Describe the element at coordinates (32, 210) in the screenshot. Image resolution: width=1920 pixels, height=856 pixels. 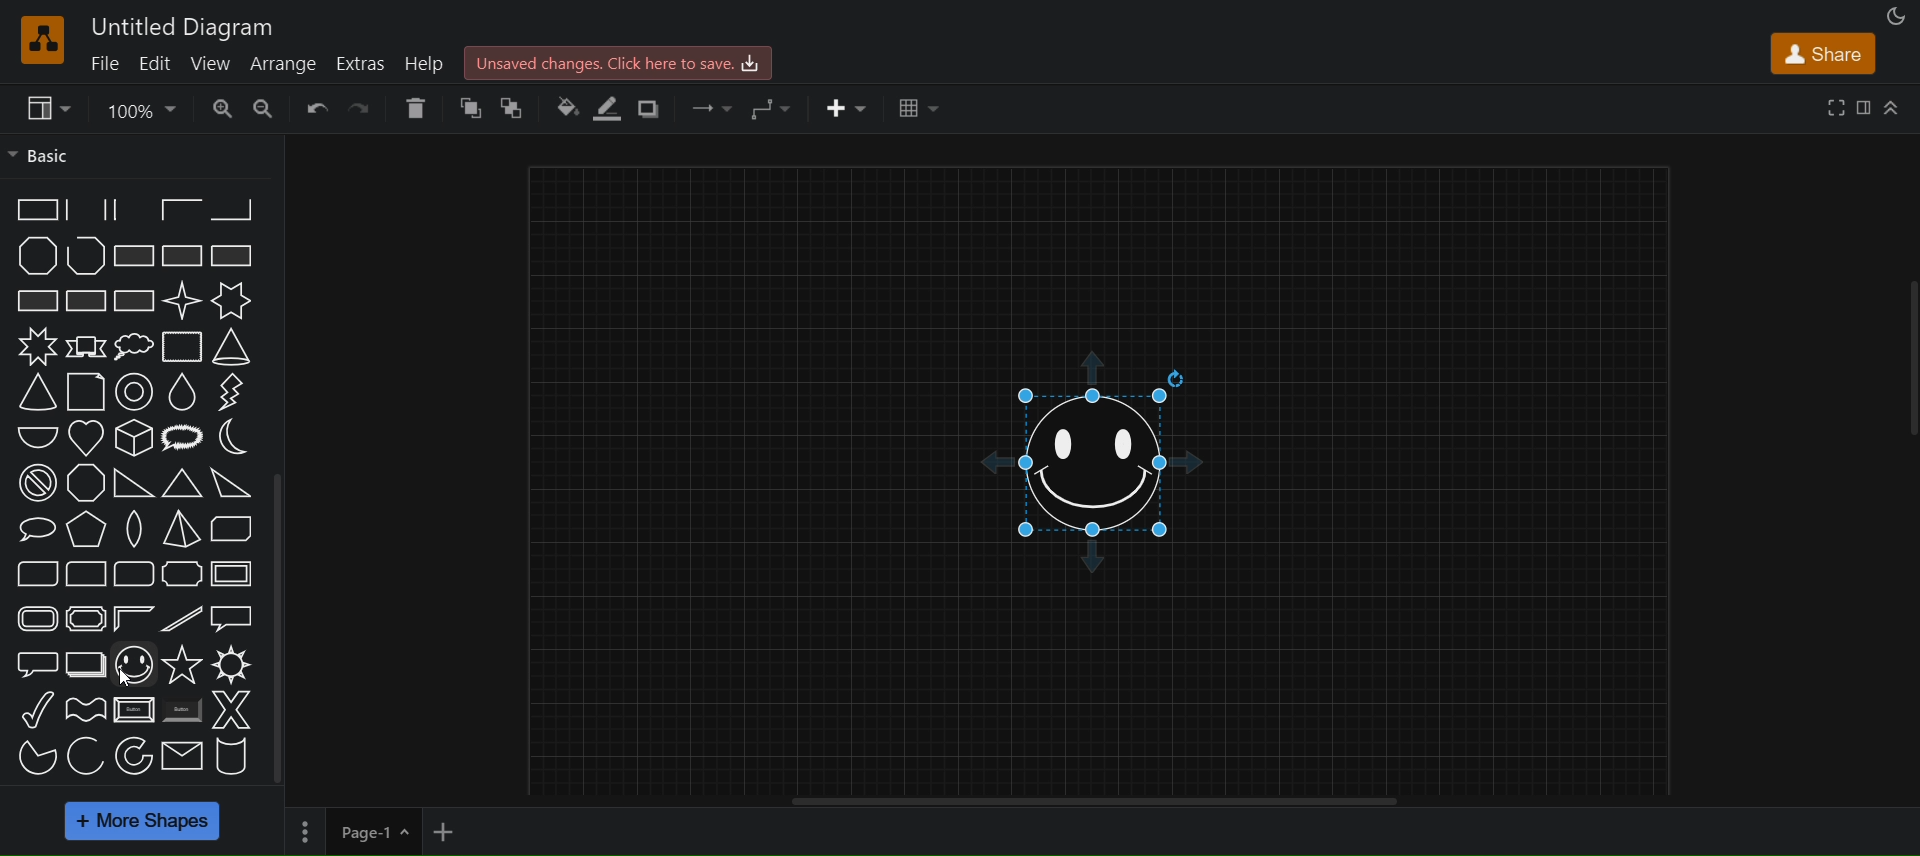
I see `partial rectangle` at that location.